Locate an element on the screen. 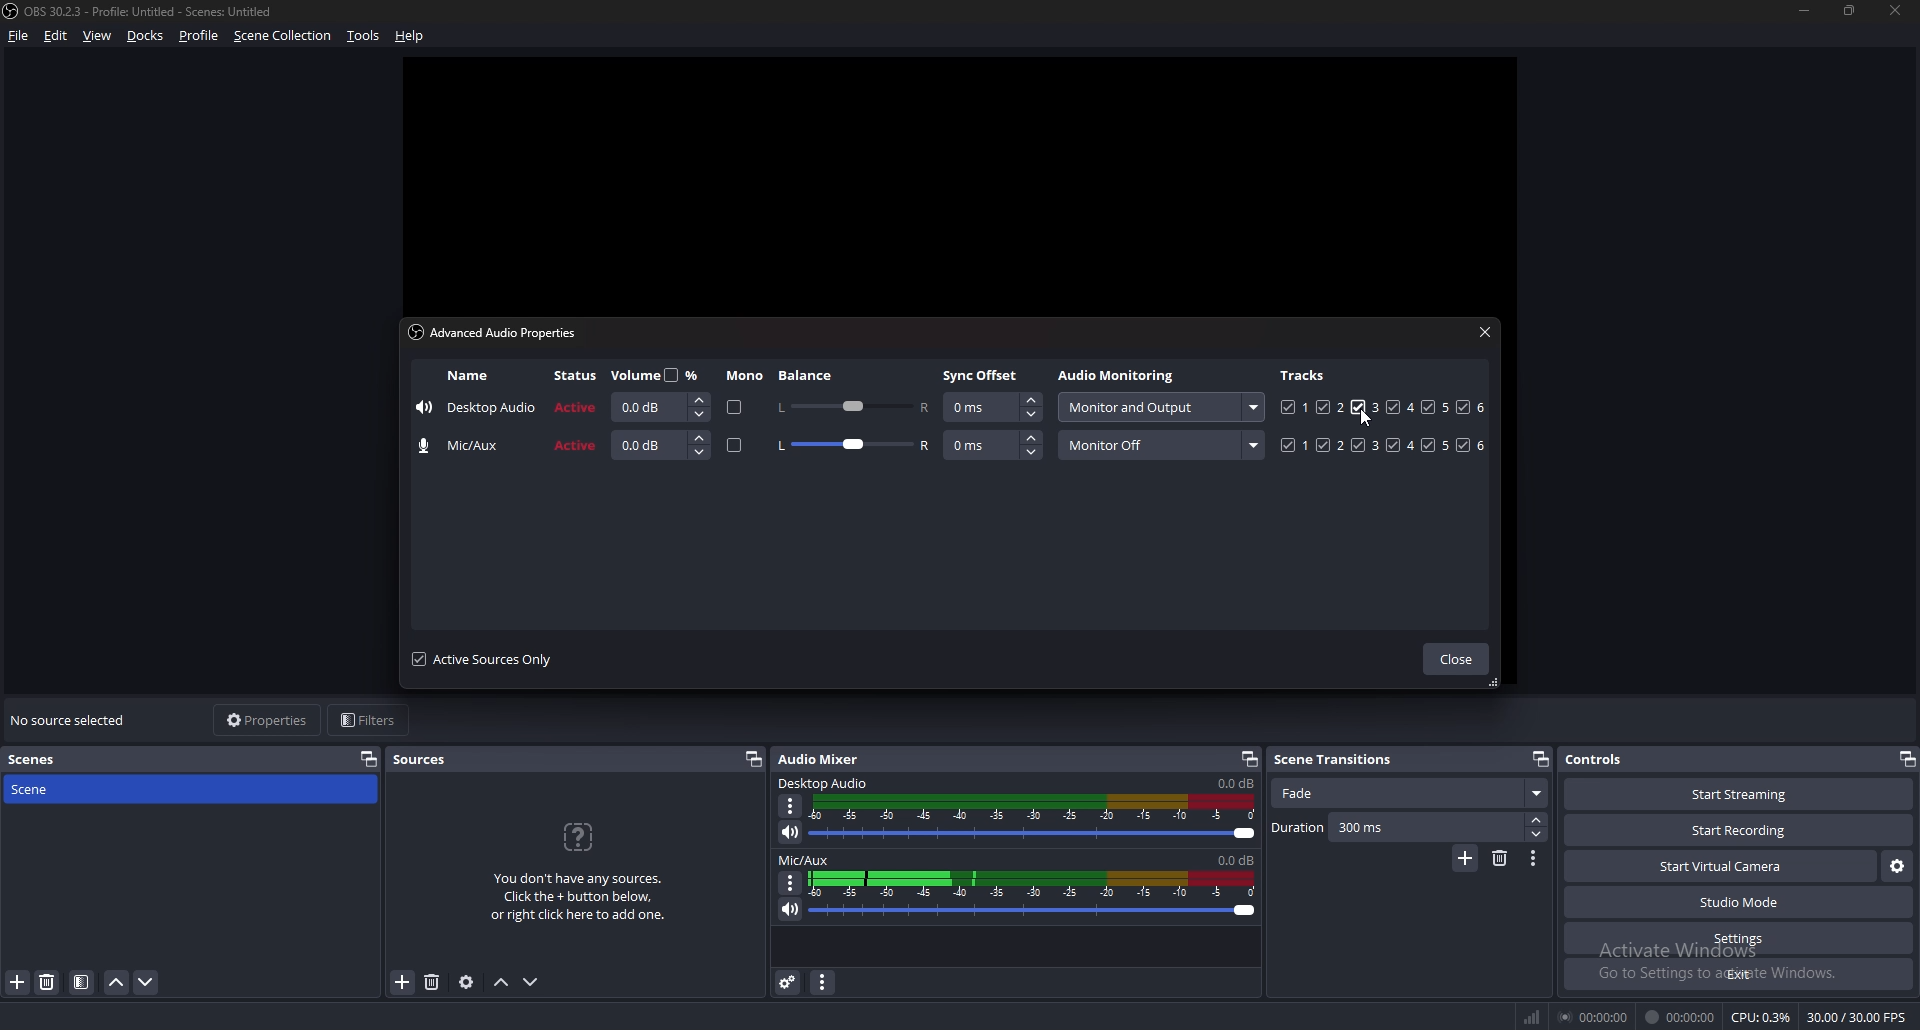 This screenshot has height=1030, width=1920. close is located at coordinates (1897, 11).